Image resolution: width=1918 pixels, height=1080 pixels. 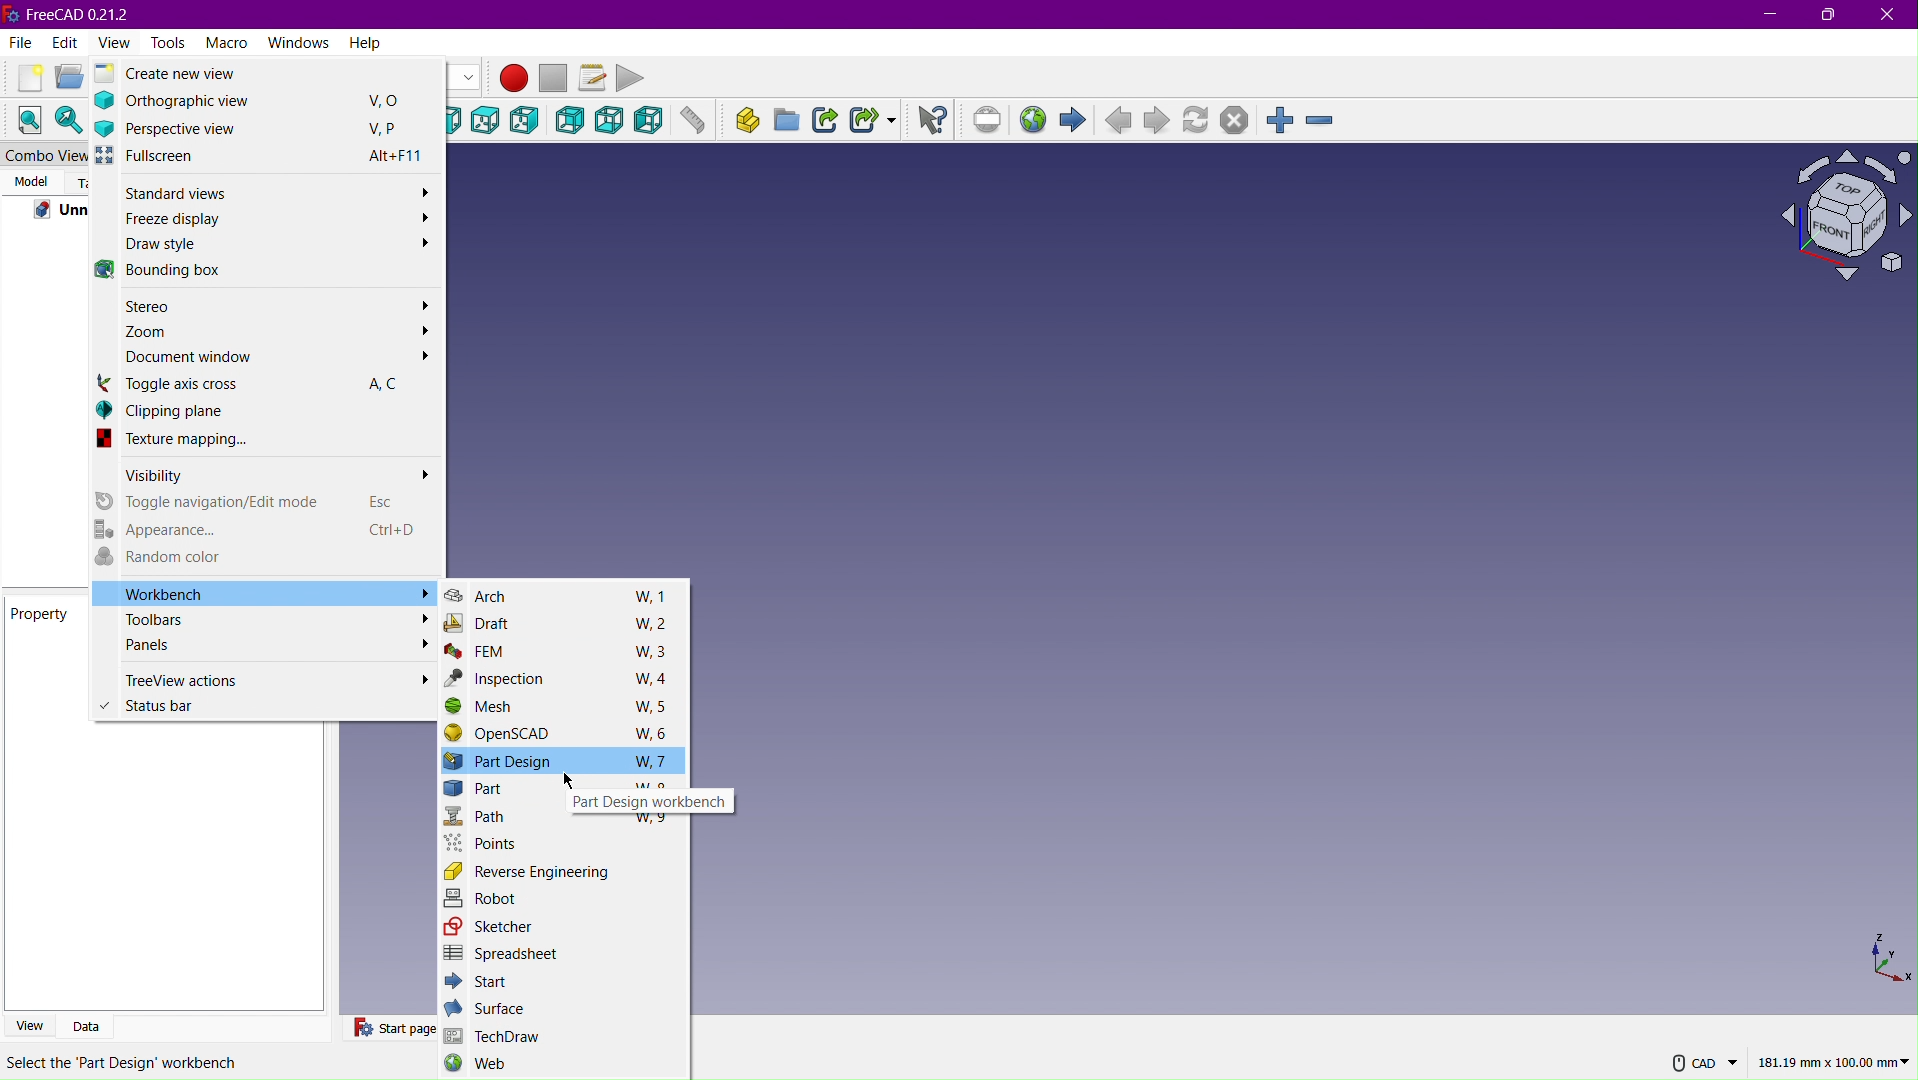 I want to click on Freeze display, so click(x=267, y=218).